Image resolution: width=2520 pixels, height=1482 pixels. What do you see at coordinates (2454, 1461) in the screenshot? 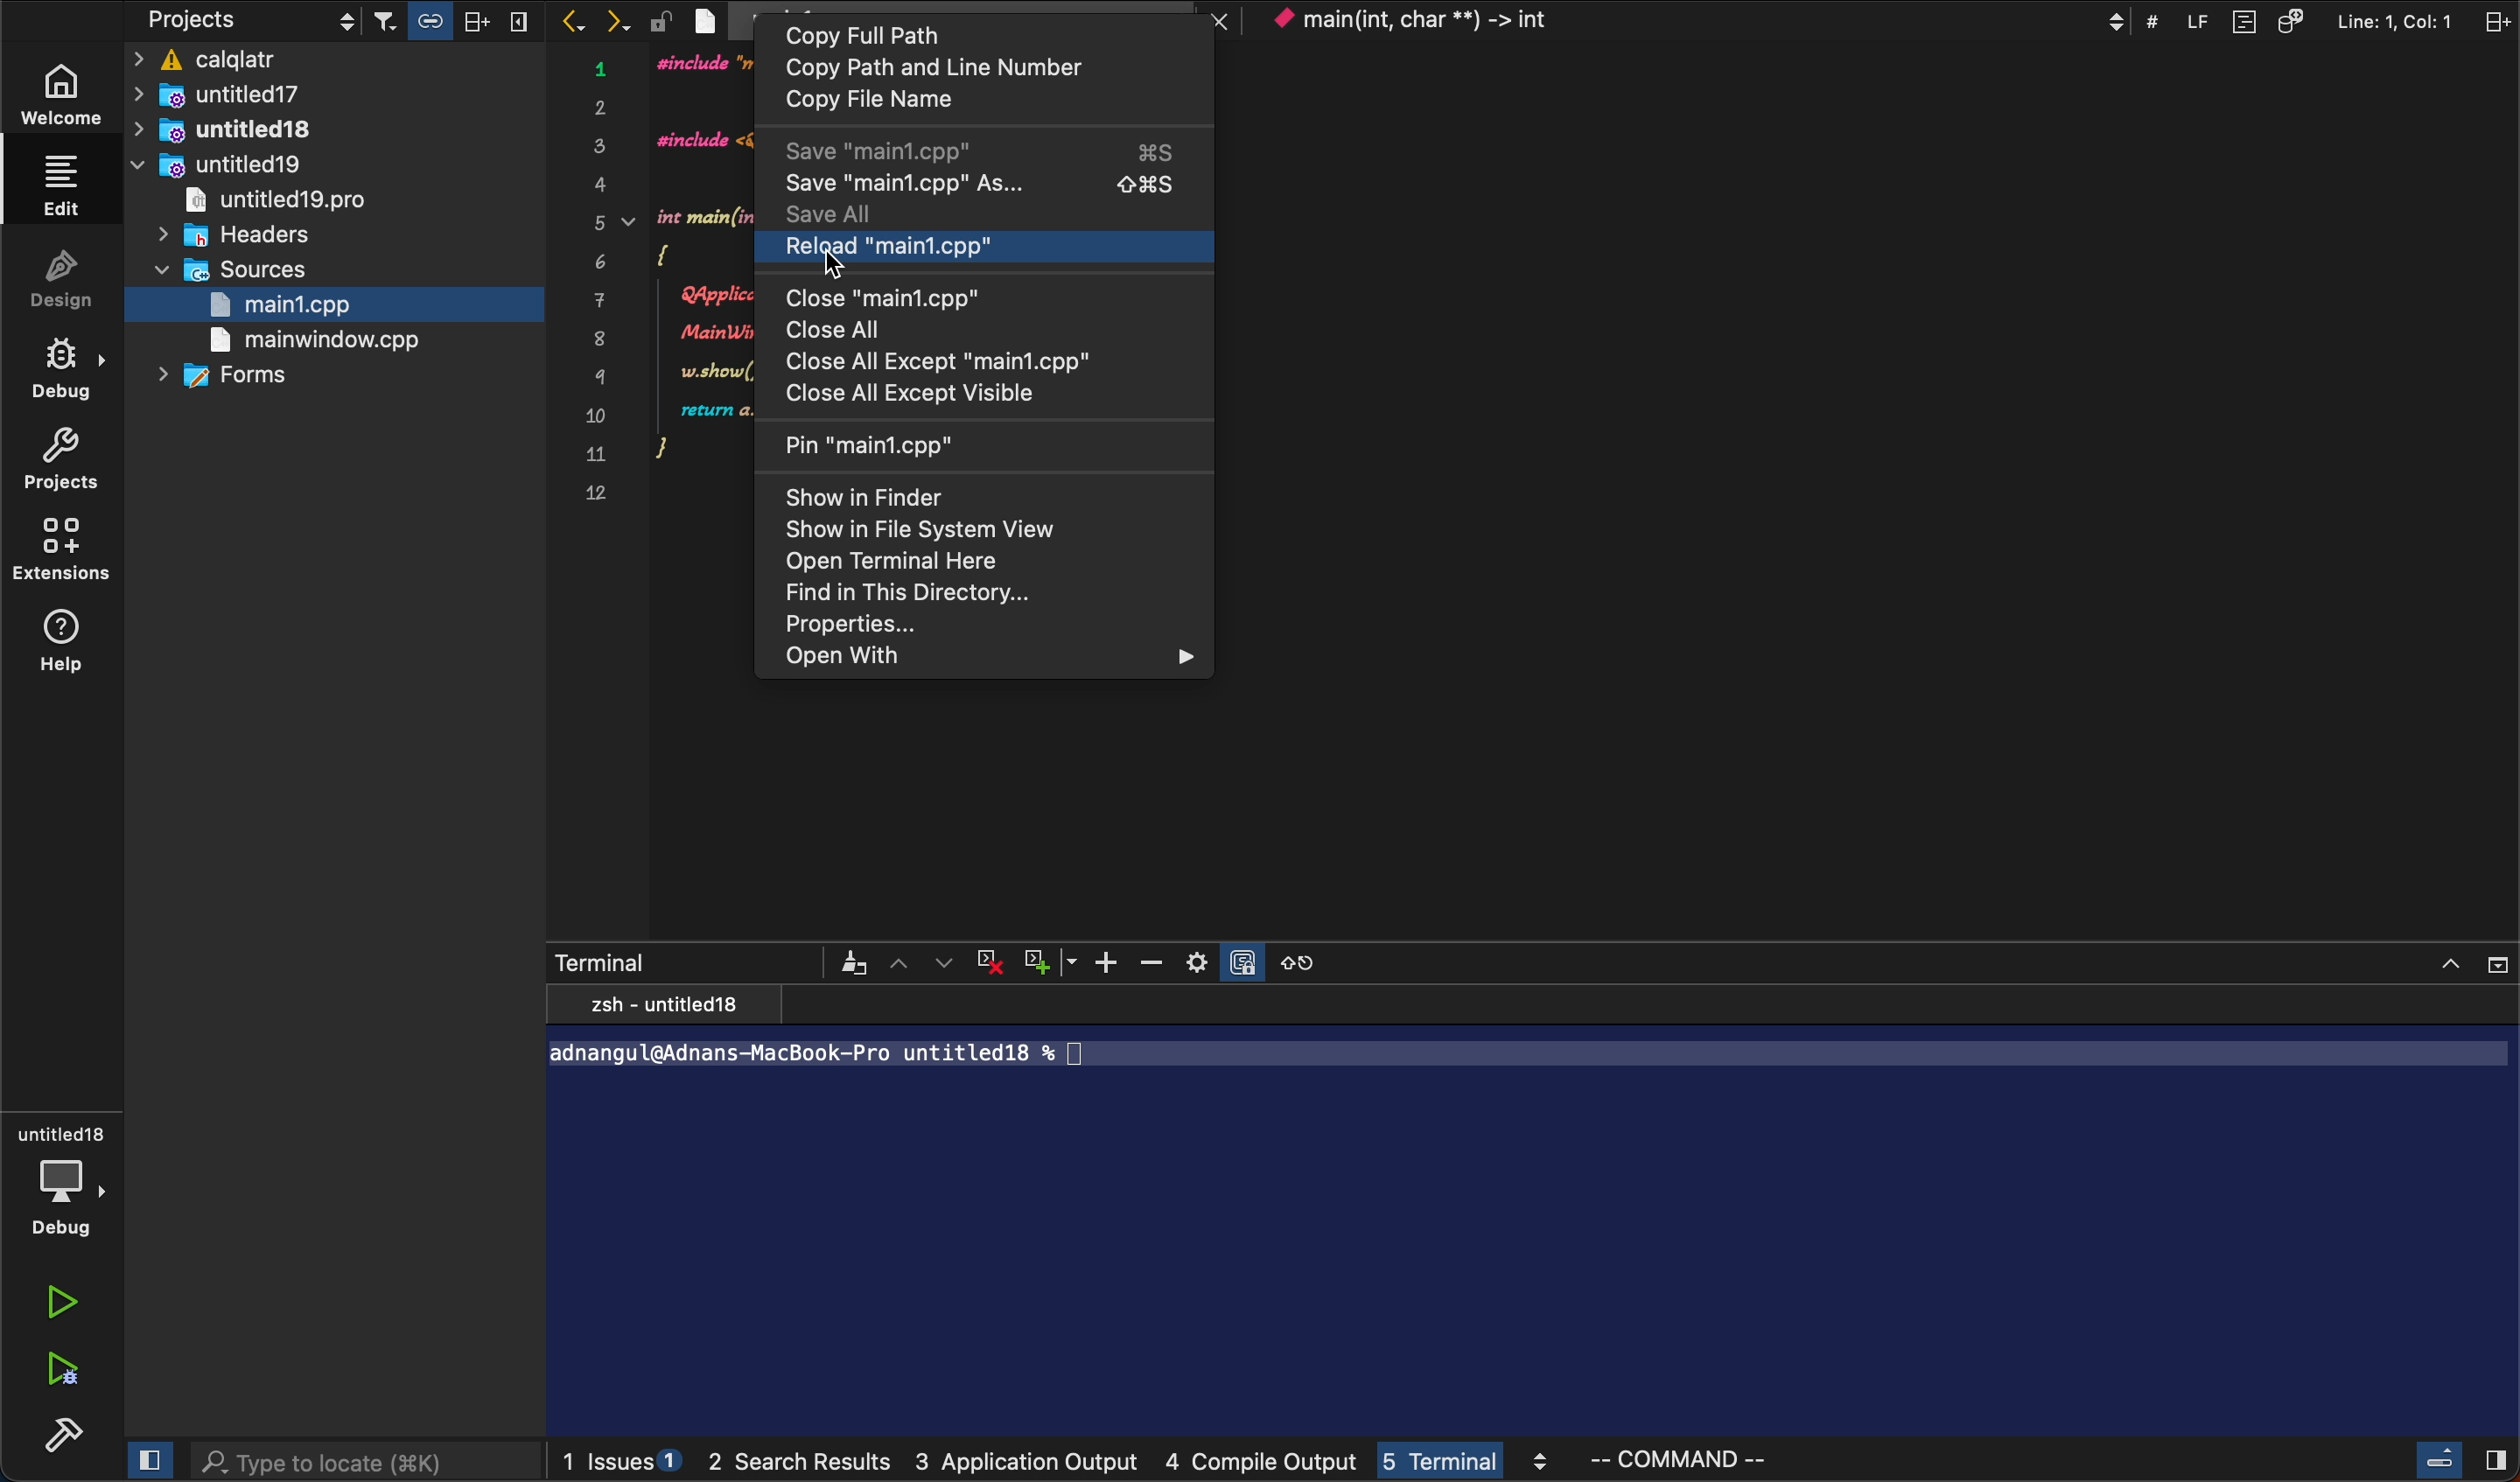
I see `close slide cursor` at bounding box center [2454, 1461].